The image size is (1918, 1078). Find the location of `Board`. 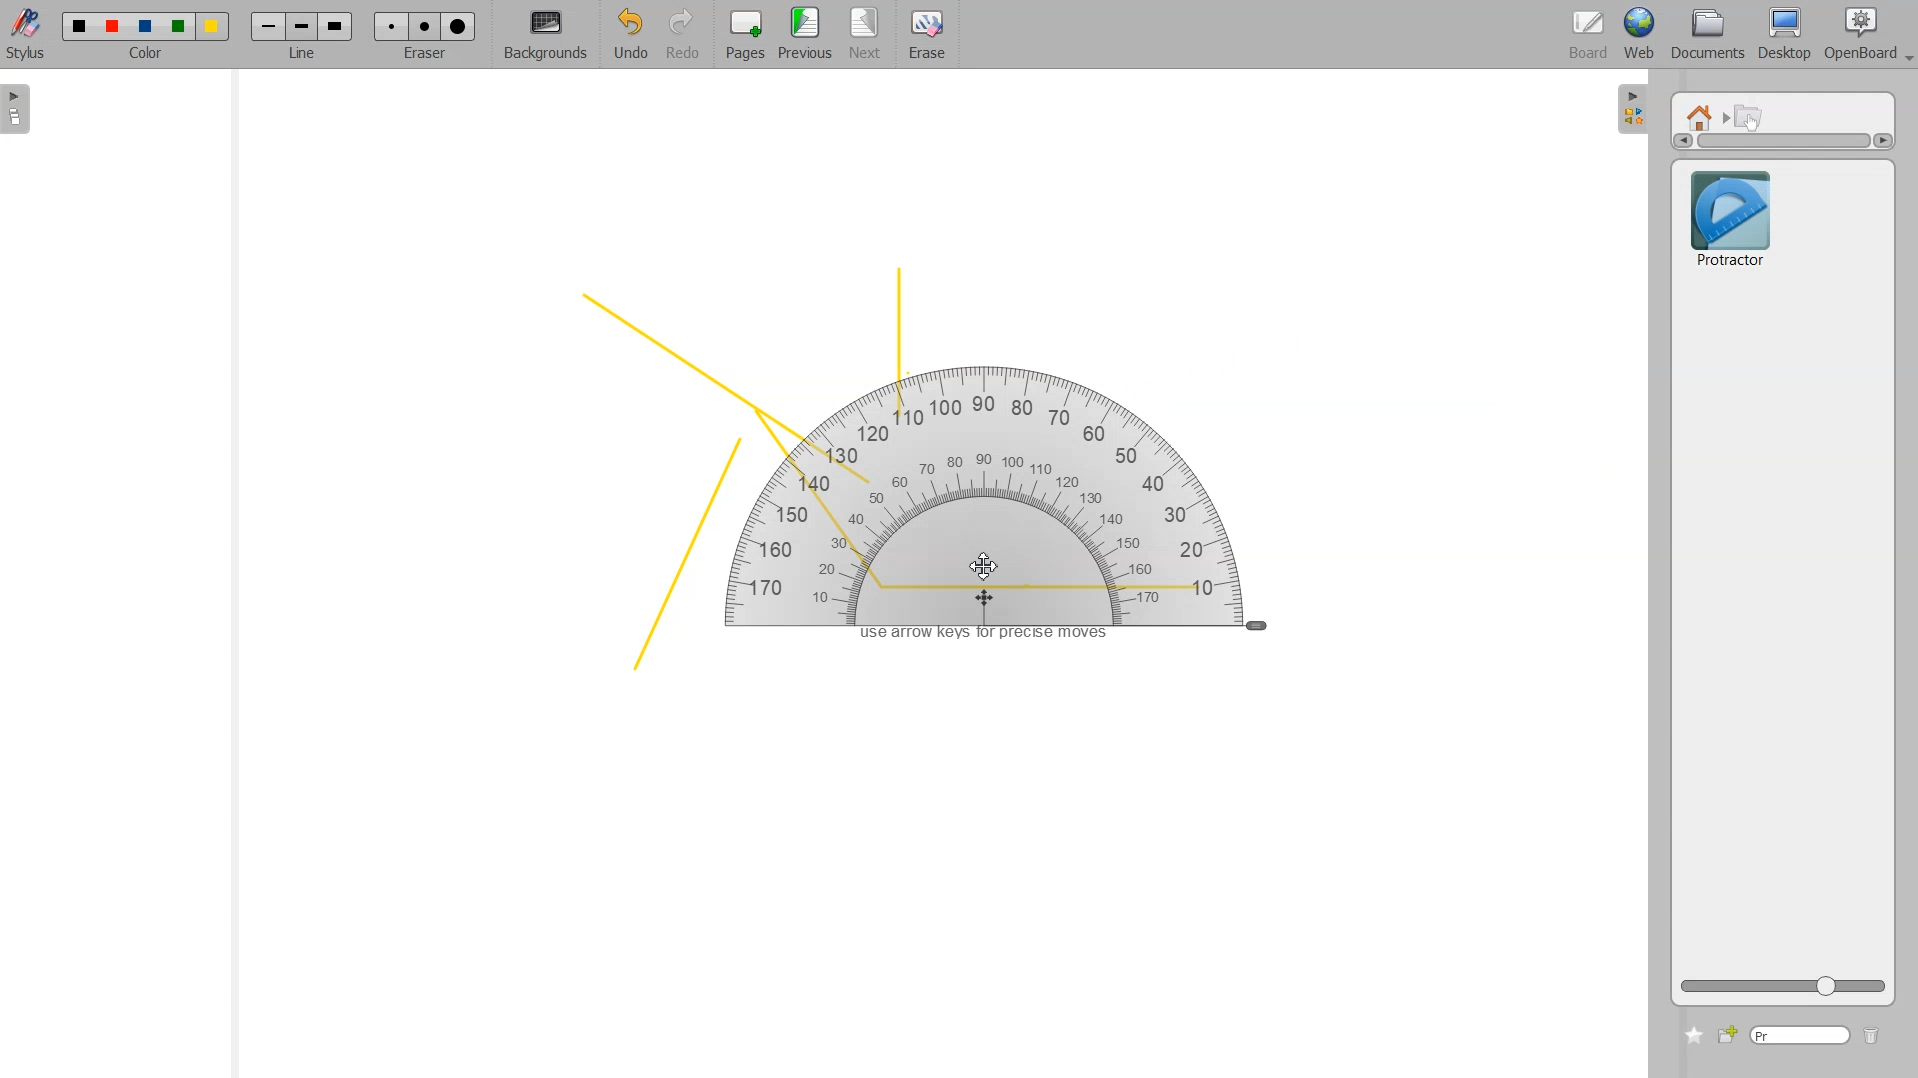

Board is located at coordinates (1589, 36).